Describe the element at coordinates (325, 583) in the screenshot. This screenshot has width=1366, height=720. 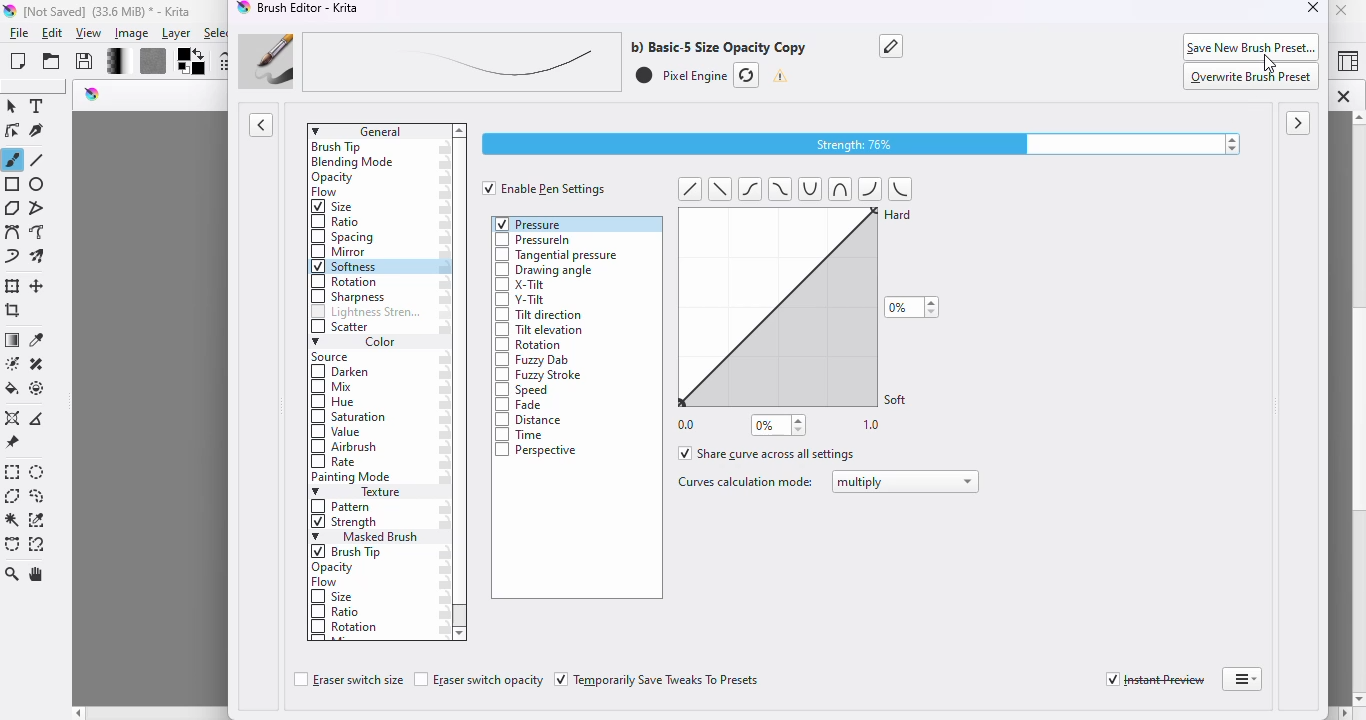
I see `flow` at that location.